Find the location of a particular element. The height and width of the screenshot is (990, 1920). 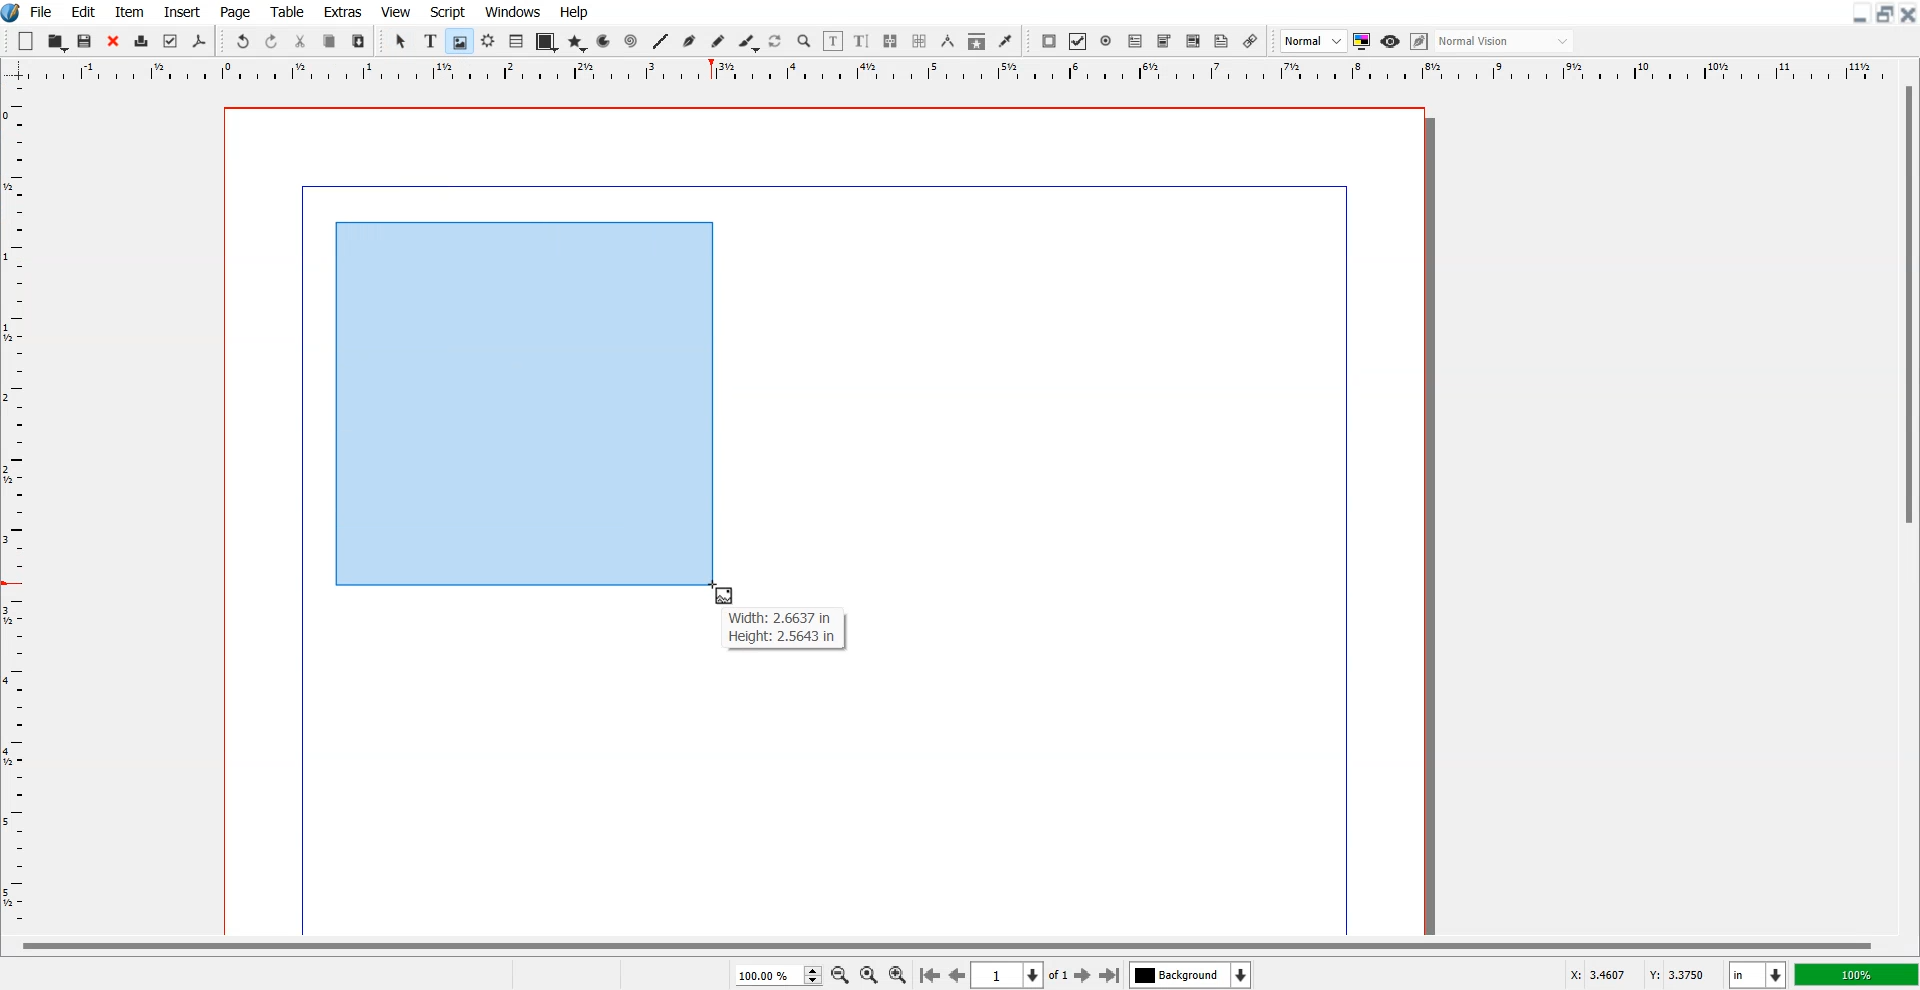

Polygon is located at coordinates (577, 44).